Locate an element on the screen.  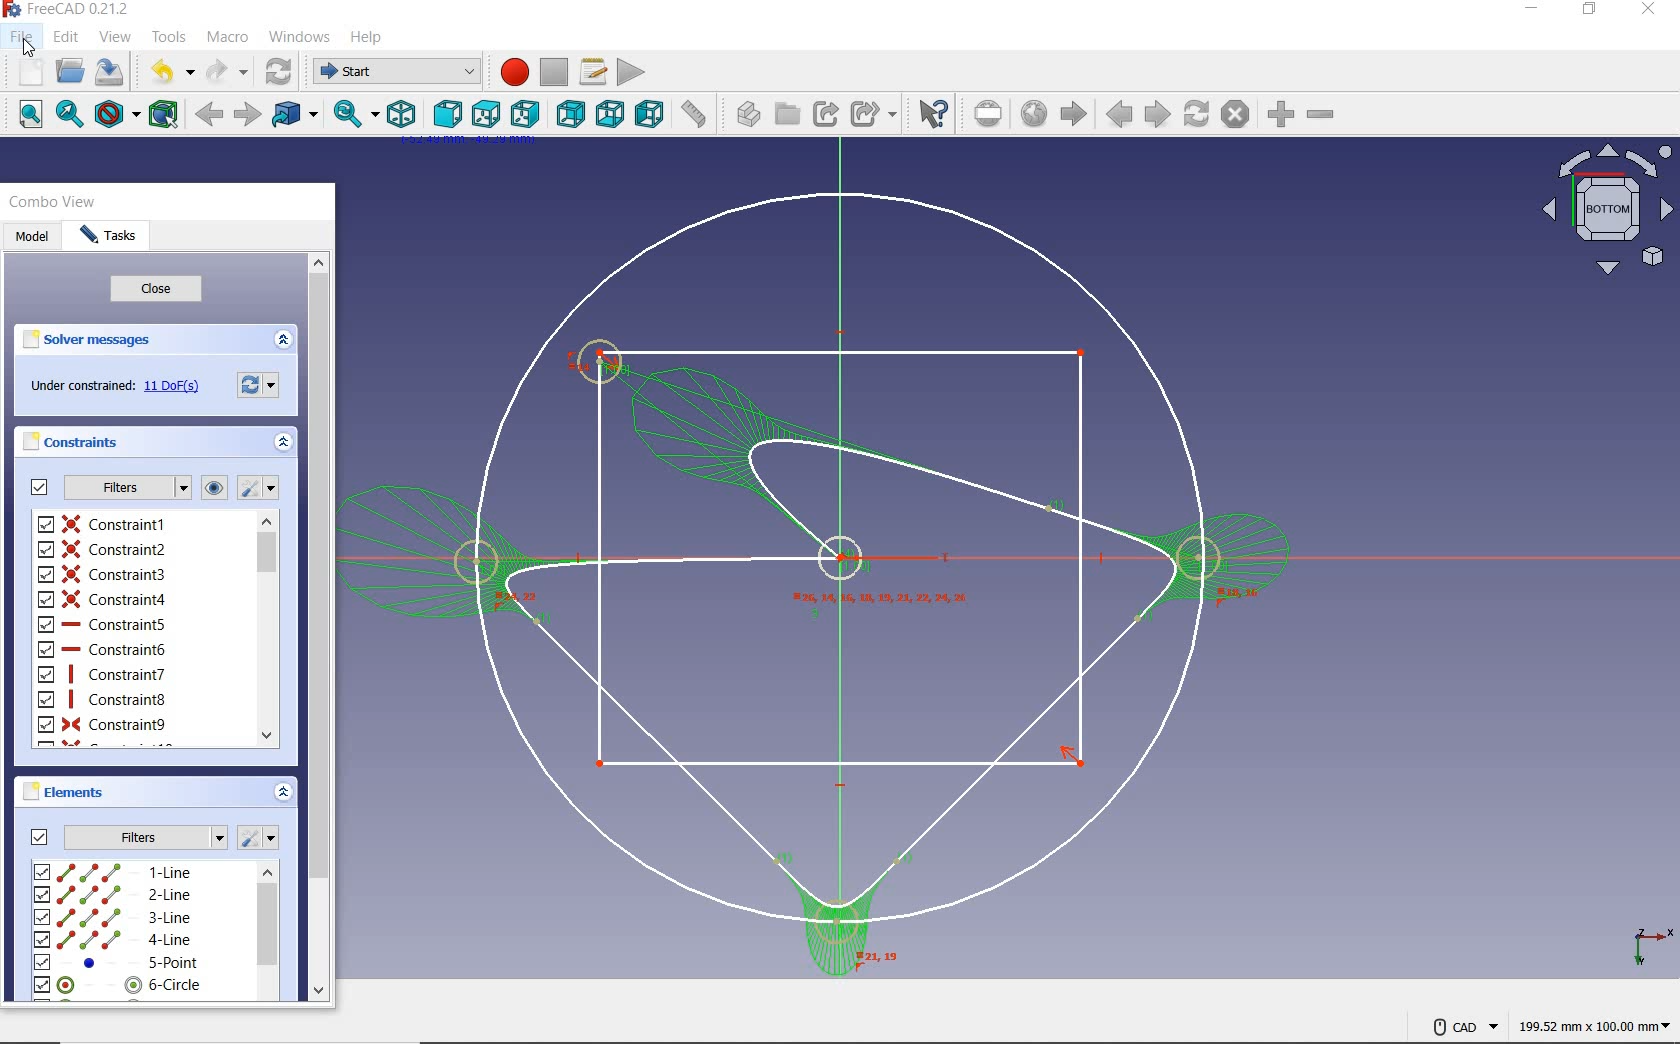
back is located at coordinates (206, 116).